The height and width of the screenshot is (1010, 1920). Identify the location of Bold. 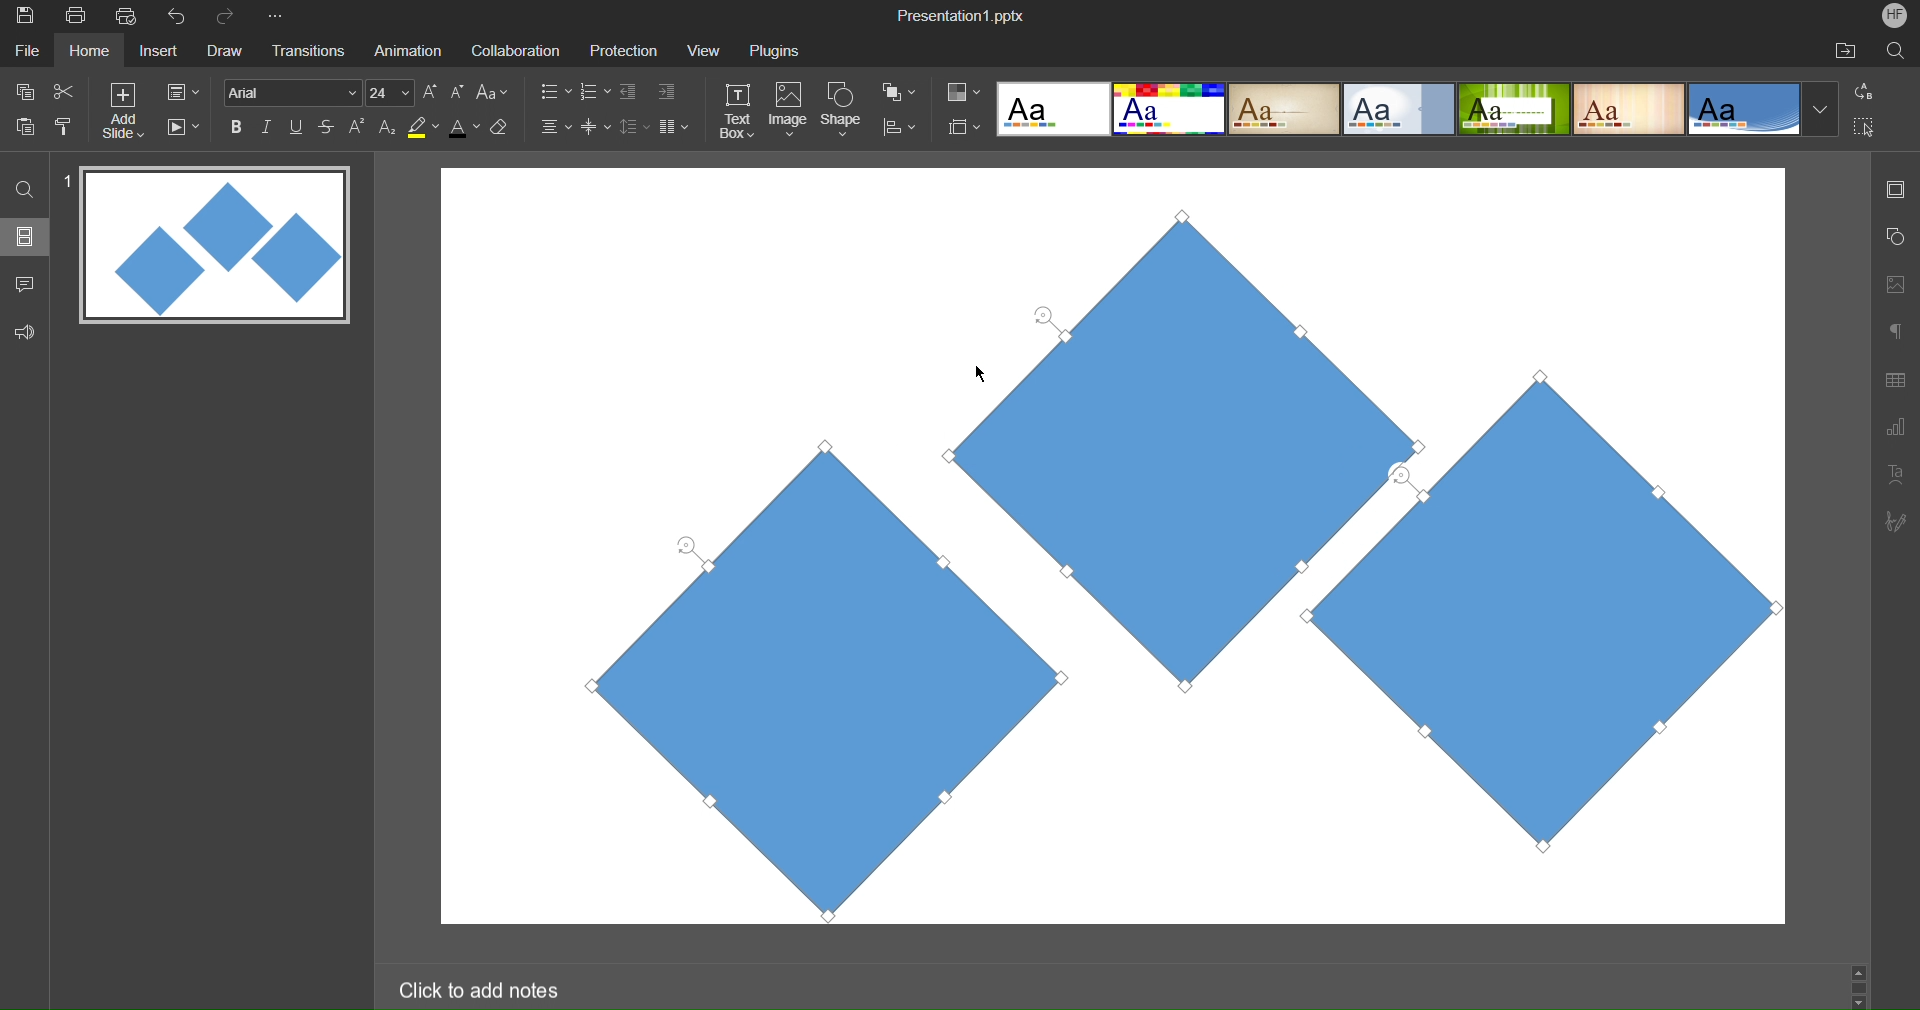
(237, 126).